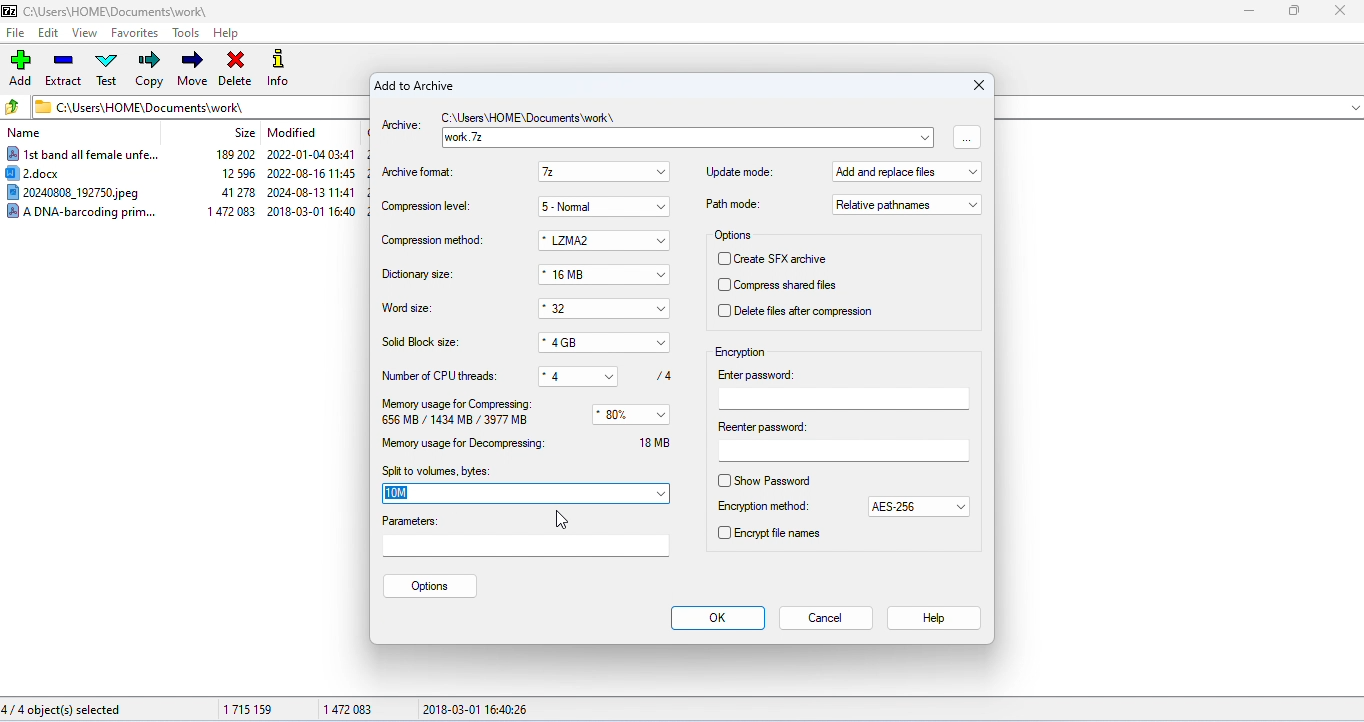 The image size is (1364, 722). What do you see at coordinates (662, 242) in the screenshot?
I see `drop down` at bounding box center [662, 242].